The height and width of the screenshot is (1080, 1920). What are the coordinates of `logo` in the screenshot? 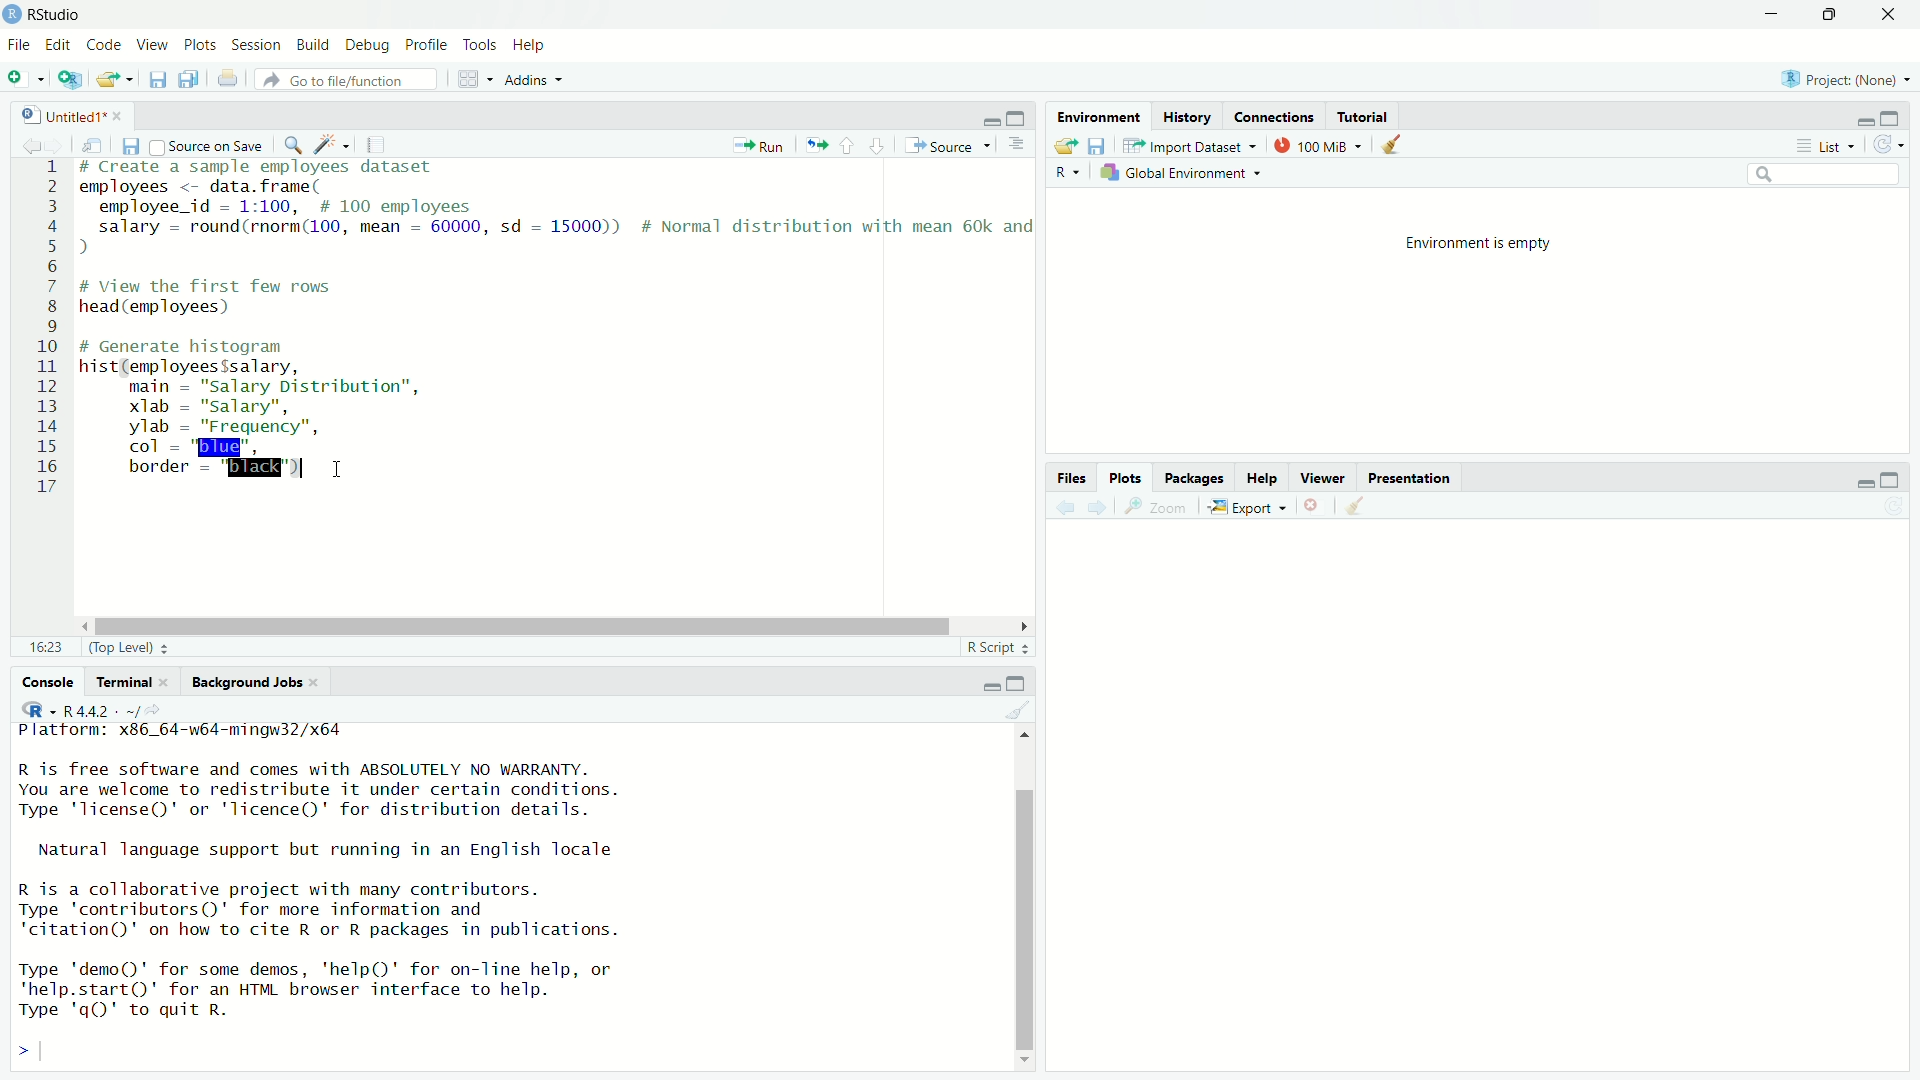 It's located at (12, 13).